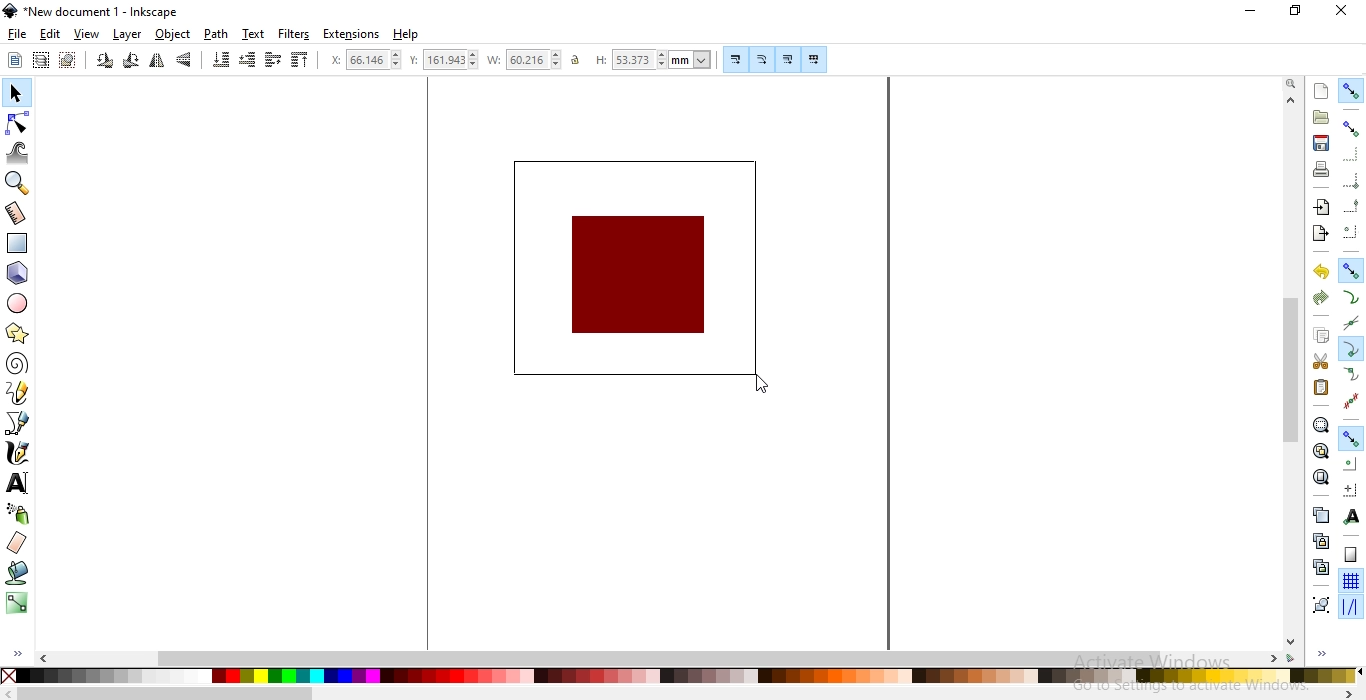  Describe the element at coordinates (129, 35) in the screenshot. I see `layer` at that location.